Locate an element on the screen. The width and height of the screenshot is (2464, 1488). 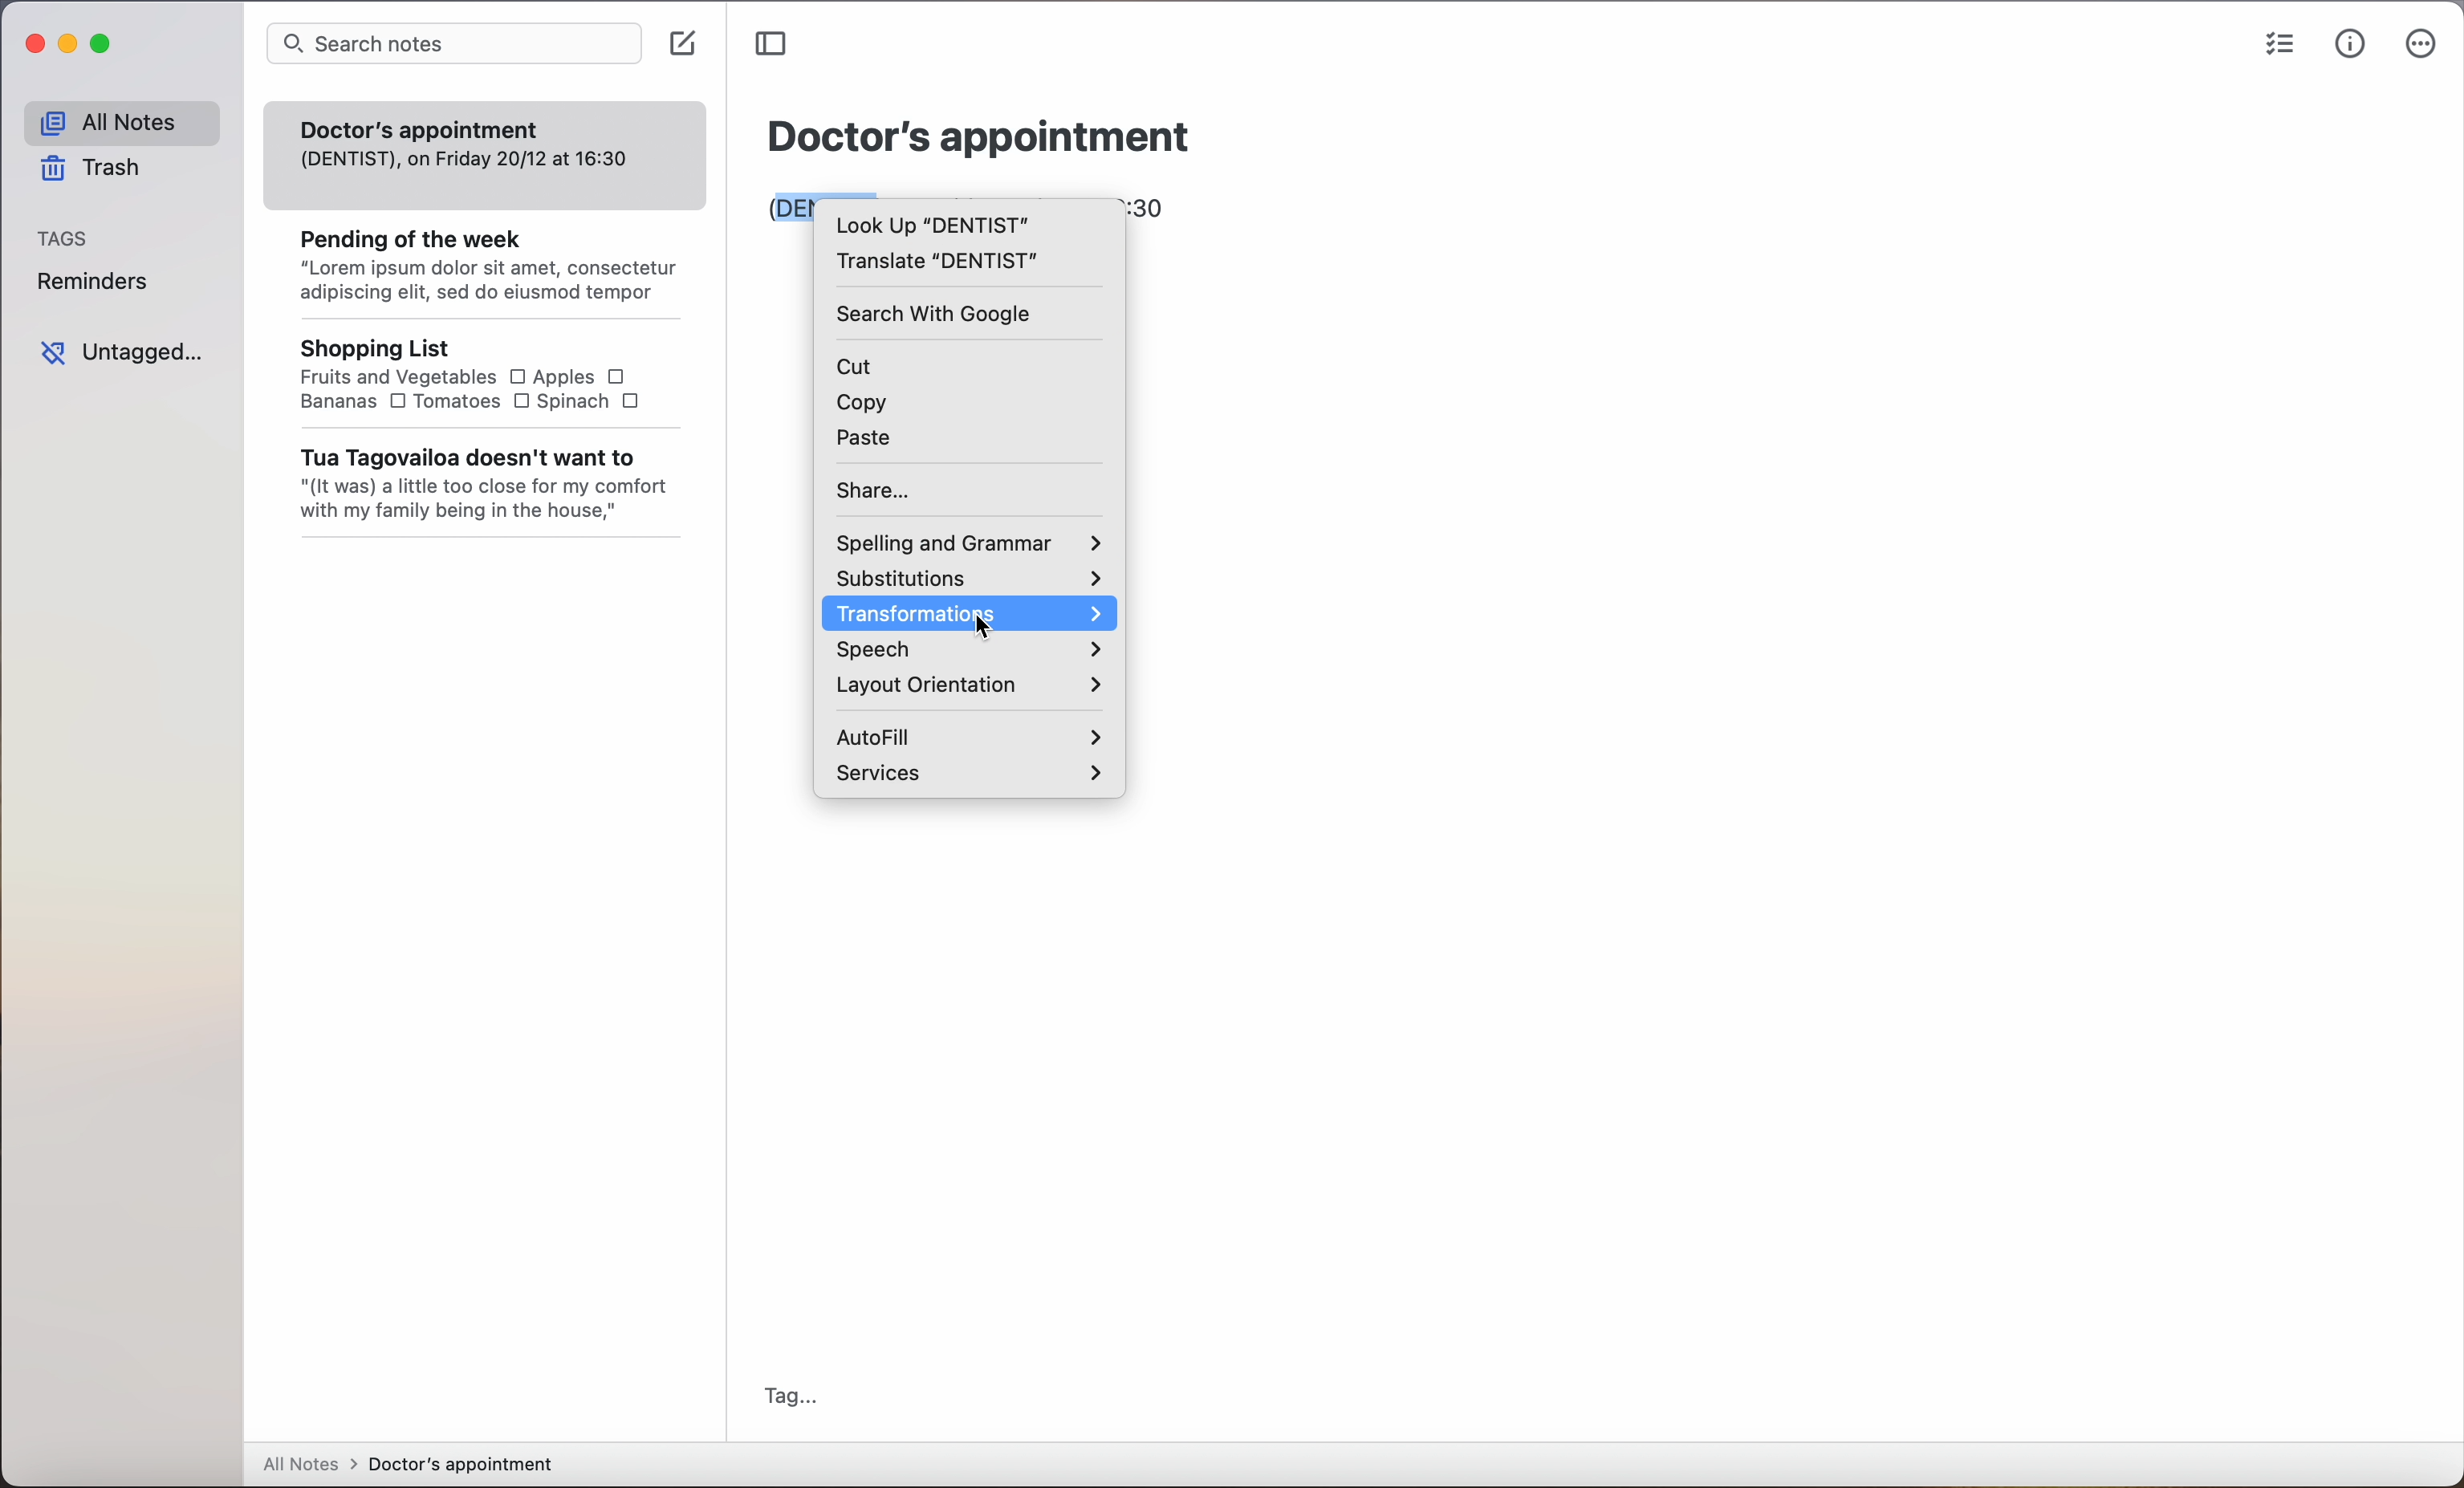
substitutions is located at coordinates (975, 580).